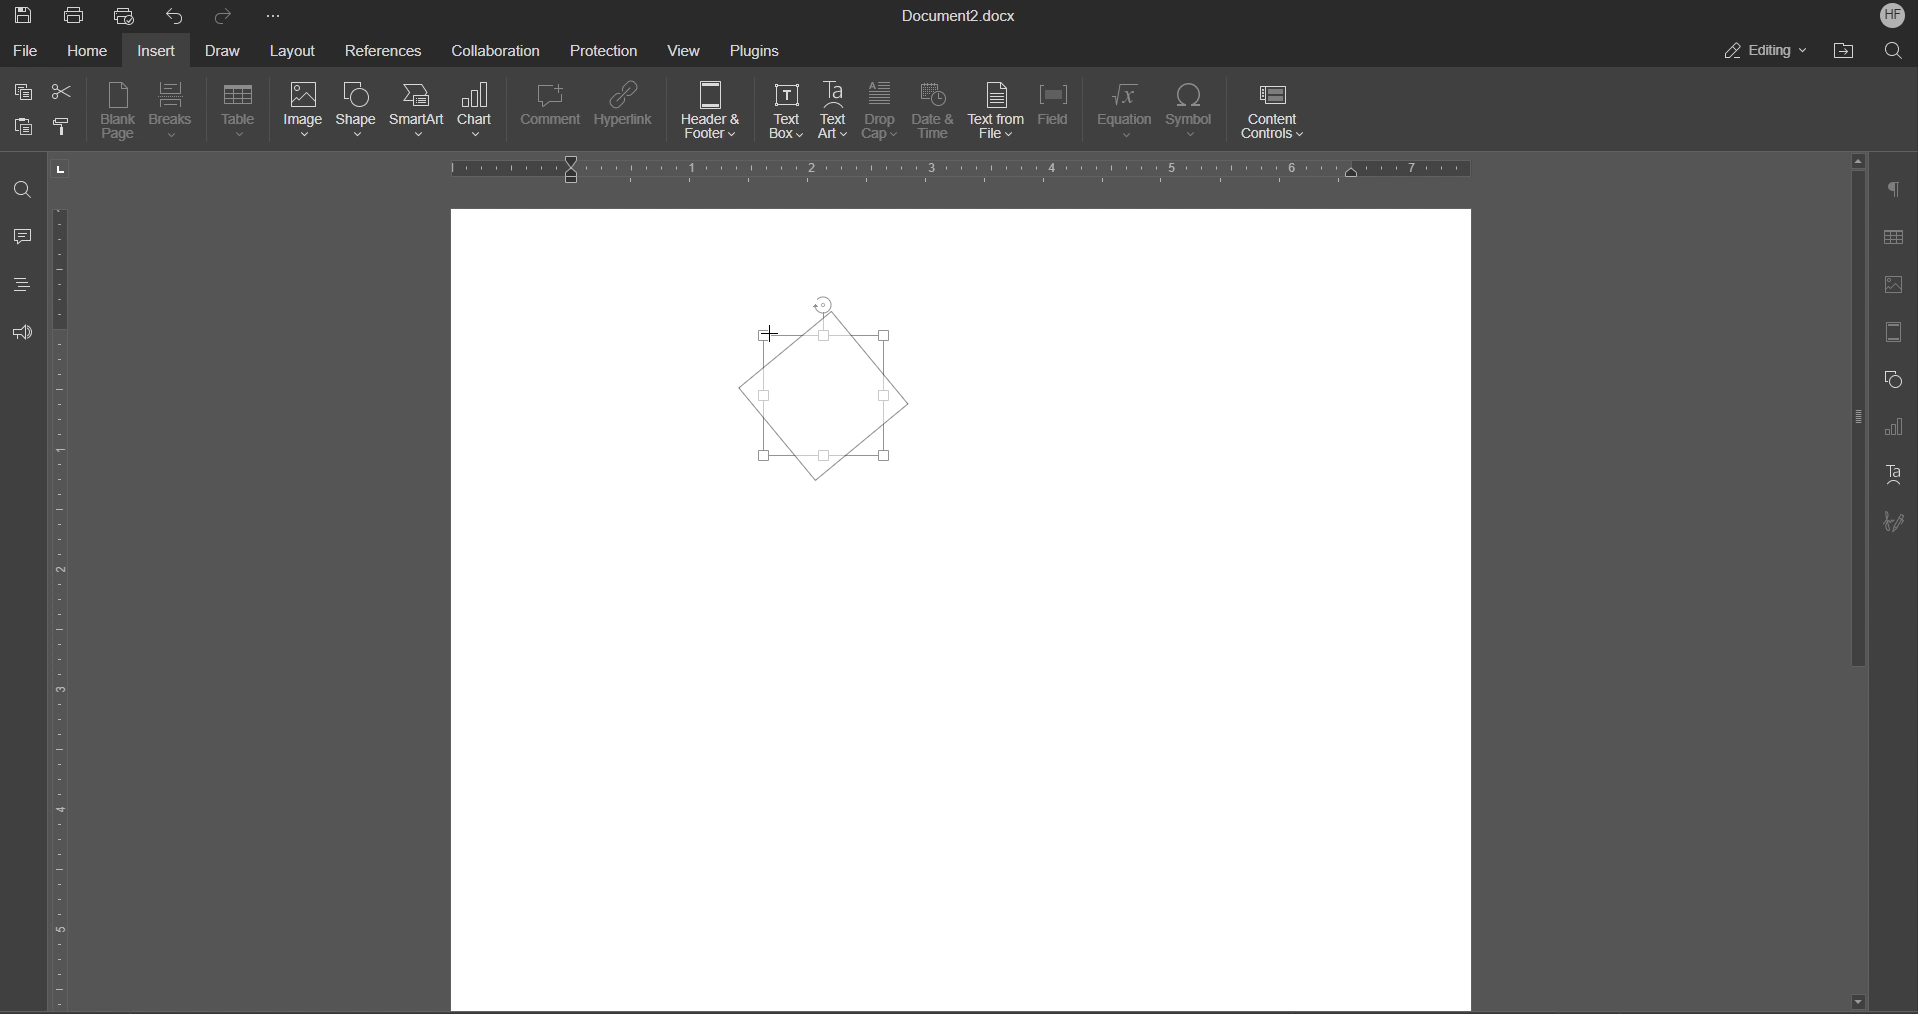 The image size is (1918, 1014). I want to click on Text Art, so click(836, 111).